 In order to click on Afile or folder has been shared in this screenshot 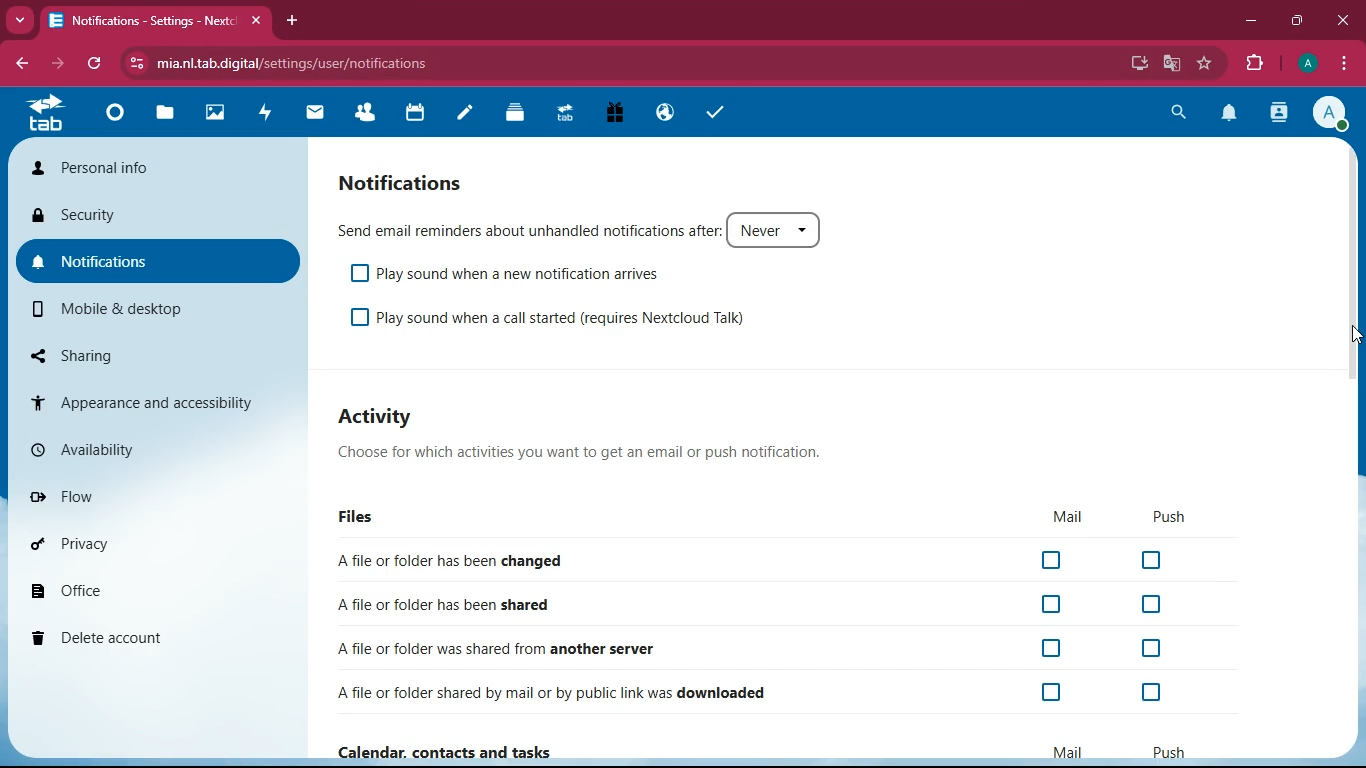, I will do `click(451, 604)`.